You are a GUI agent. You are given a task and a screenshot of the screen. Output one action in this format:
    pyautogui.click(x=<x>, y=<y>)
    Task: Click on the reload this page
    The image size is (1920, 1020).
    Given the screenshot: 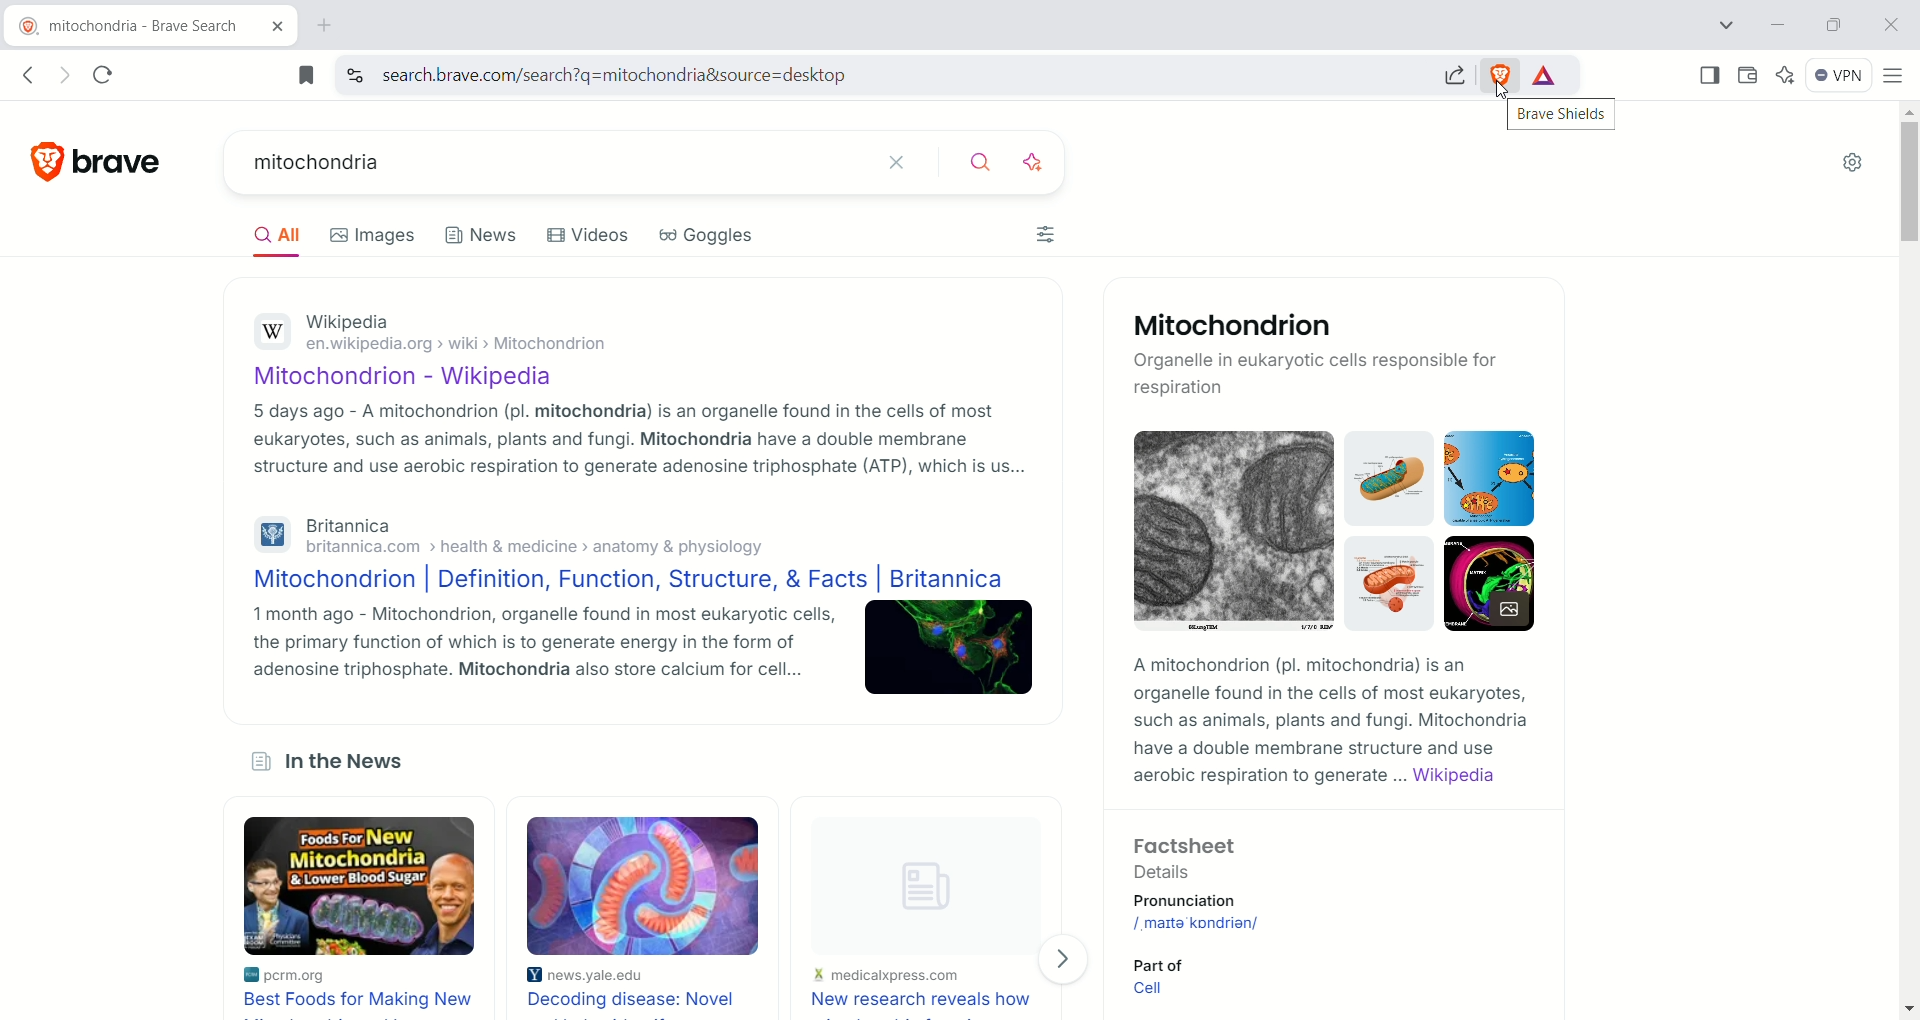 What is the action you would take?
    pyautogui.click(x=106, y=74)
    